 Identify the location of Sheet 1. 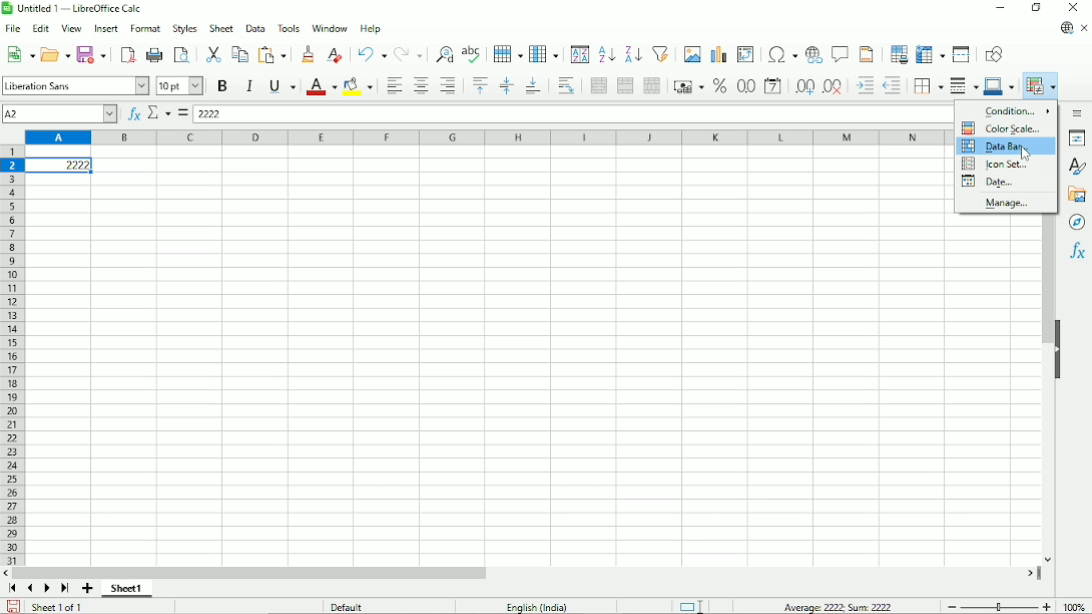
(127, 589).